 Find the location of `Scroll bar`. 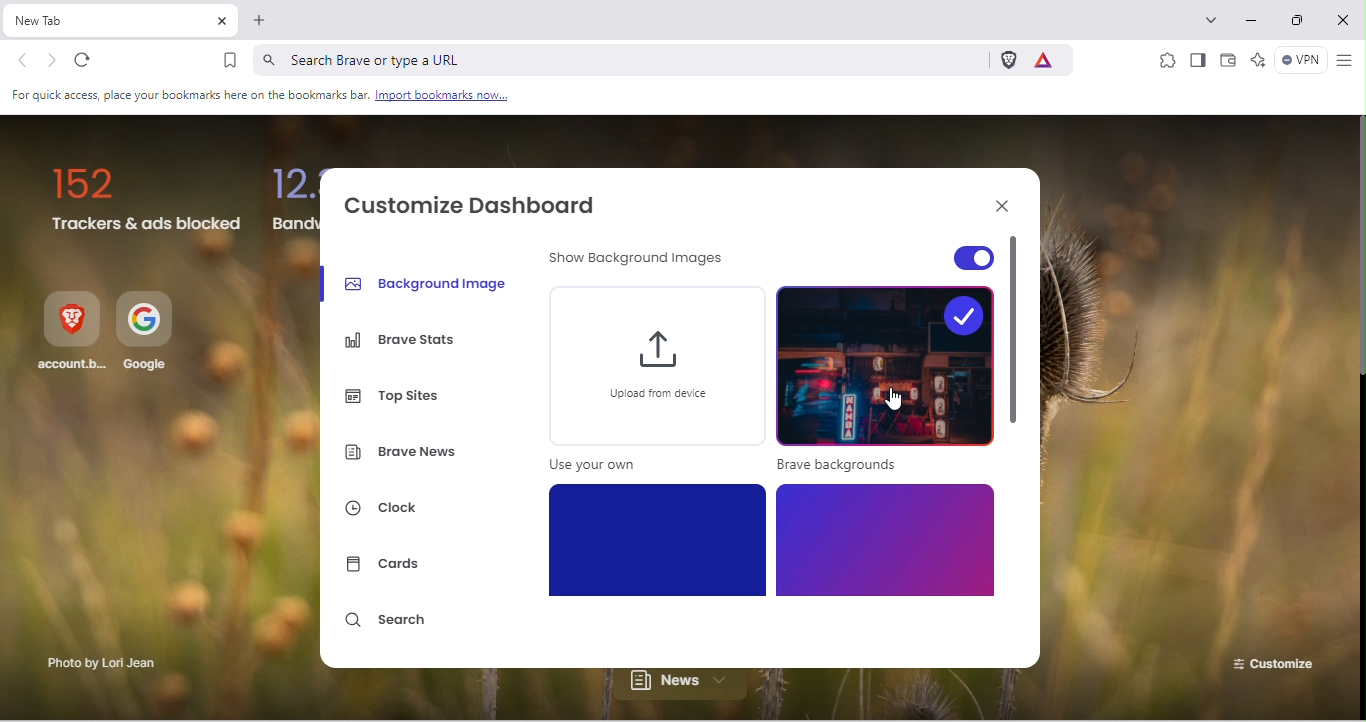

Scroll bar is located at coordinates (1017, 450).